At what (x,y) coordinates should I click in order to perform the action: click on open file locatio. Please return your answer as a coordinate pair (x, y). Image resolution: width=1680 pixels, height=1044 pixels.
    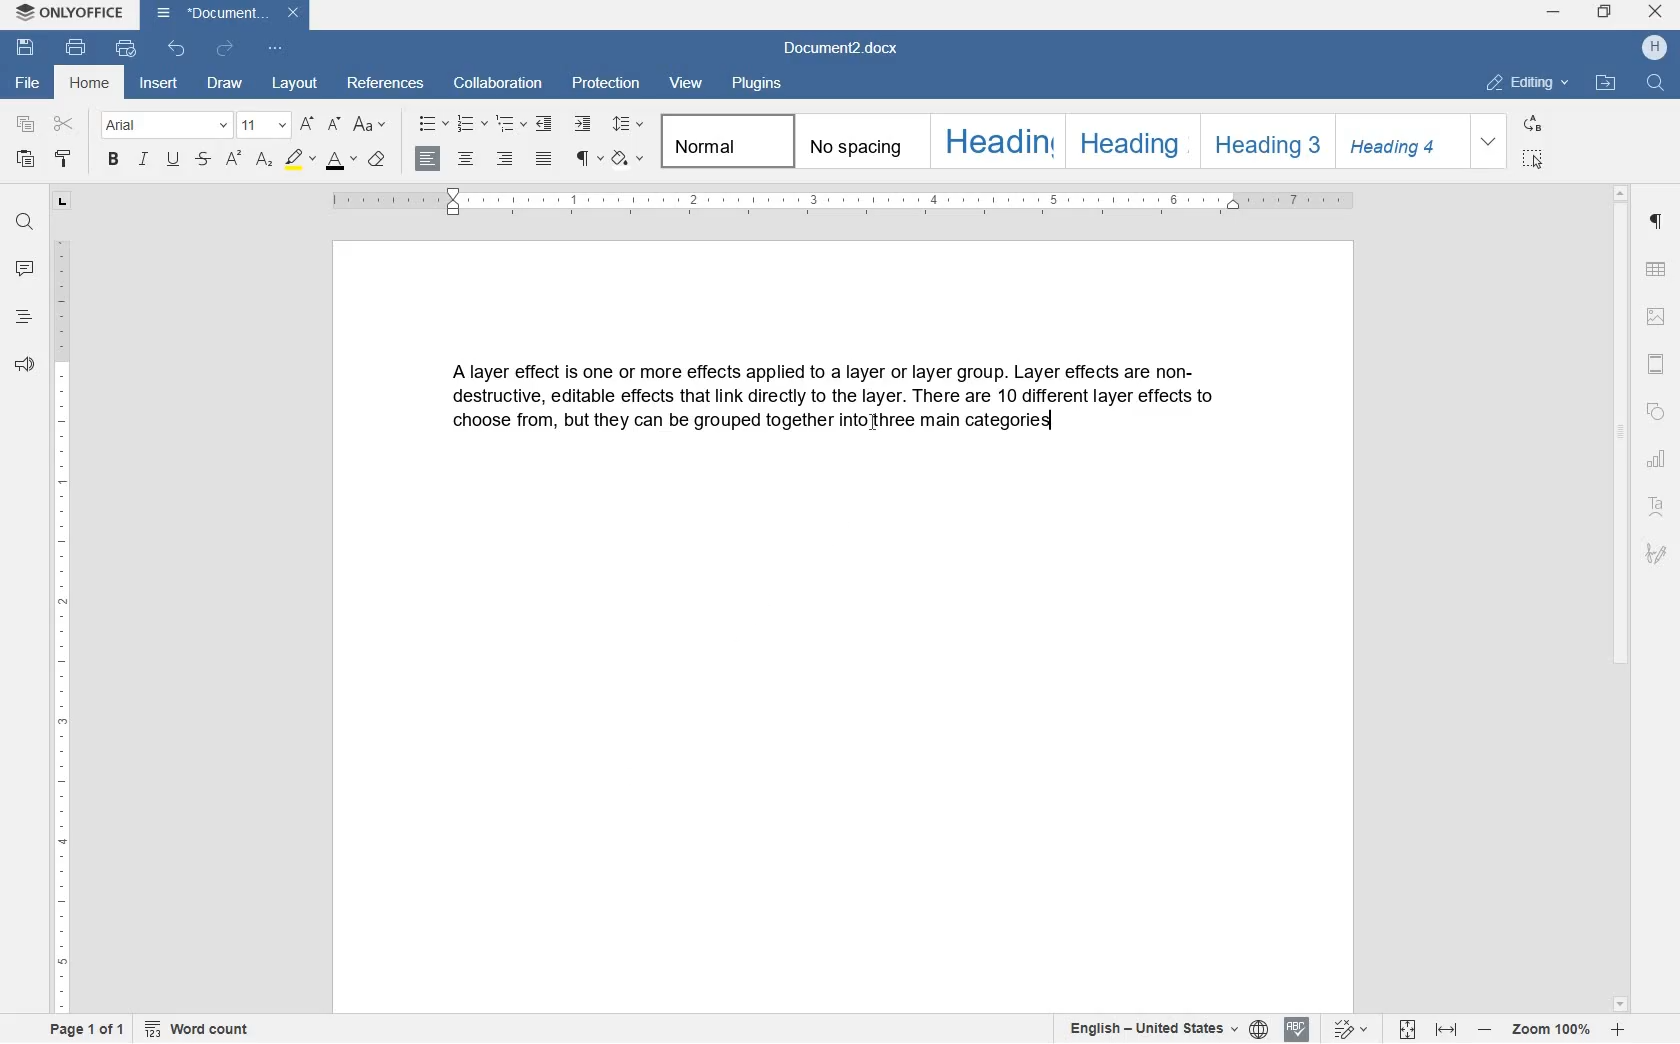
    Looking at the image, I should click on (1605, 83).